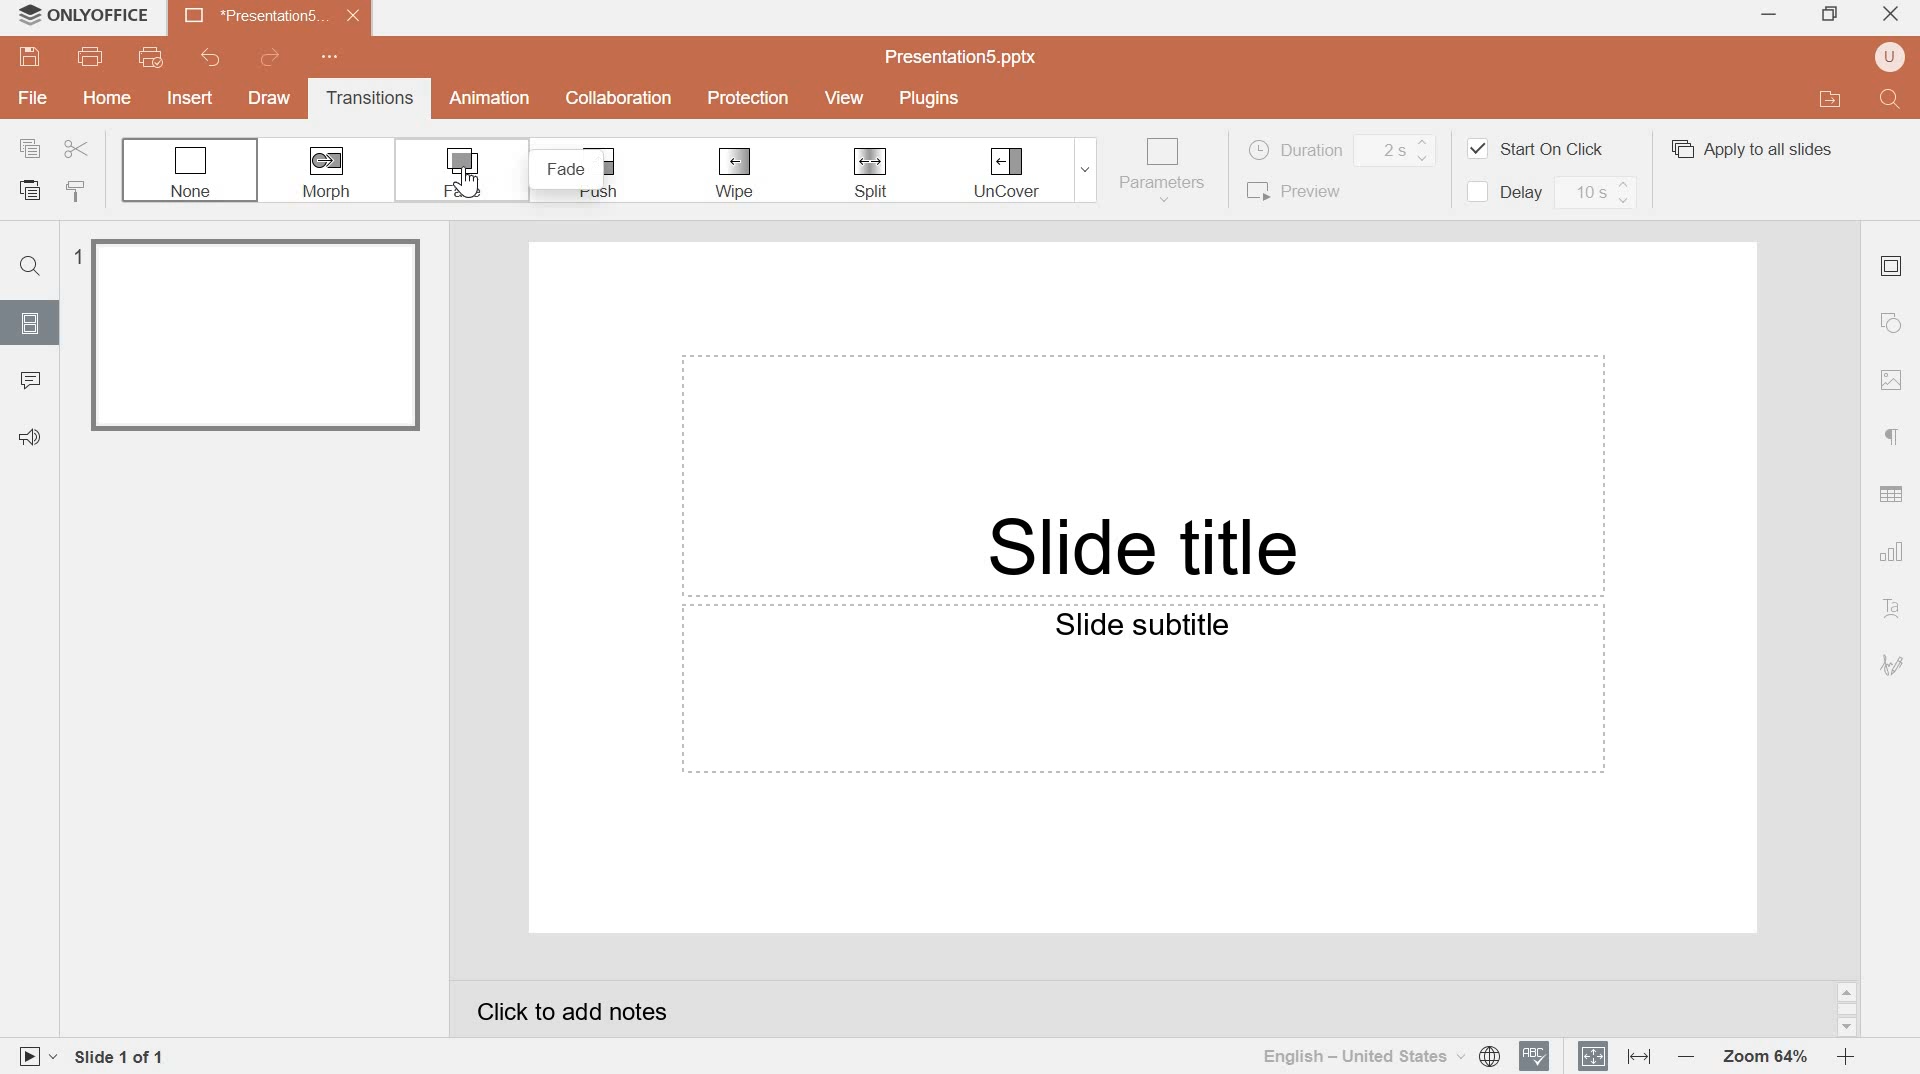 This screenshot has width=1920, height=1074. What do you see at coordinates (1891, 266) in the screenshot?
I see `slide settings` at bounding box center [1891, 266].